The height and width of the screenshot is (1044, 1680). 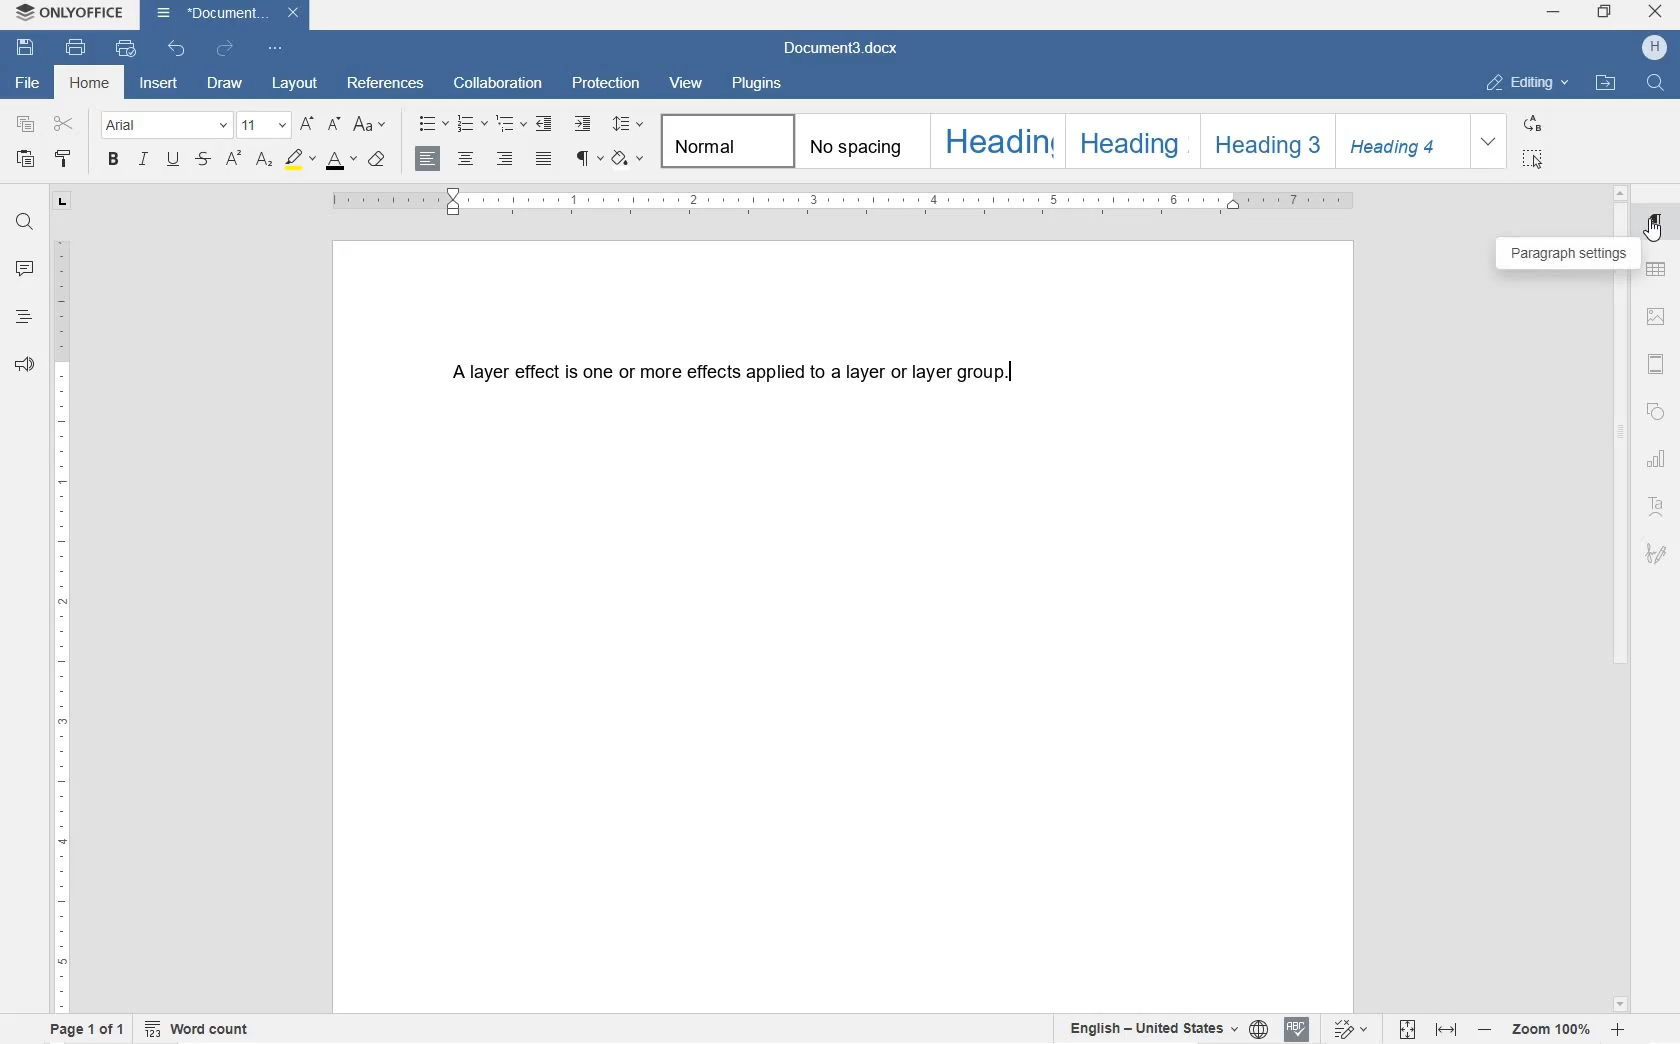 What do you see at coordinates (126, 51) in the screenshot?
I see `QUICK PRINT` at bounding box center [126, 51].